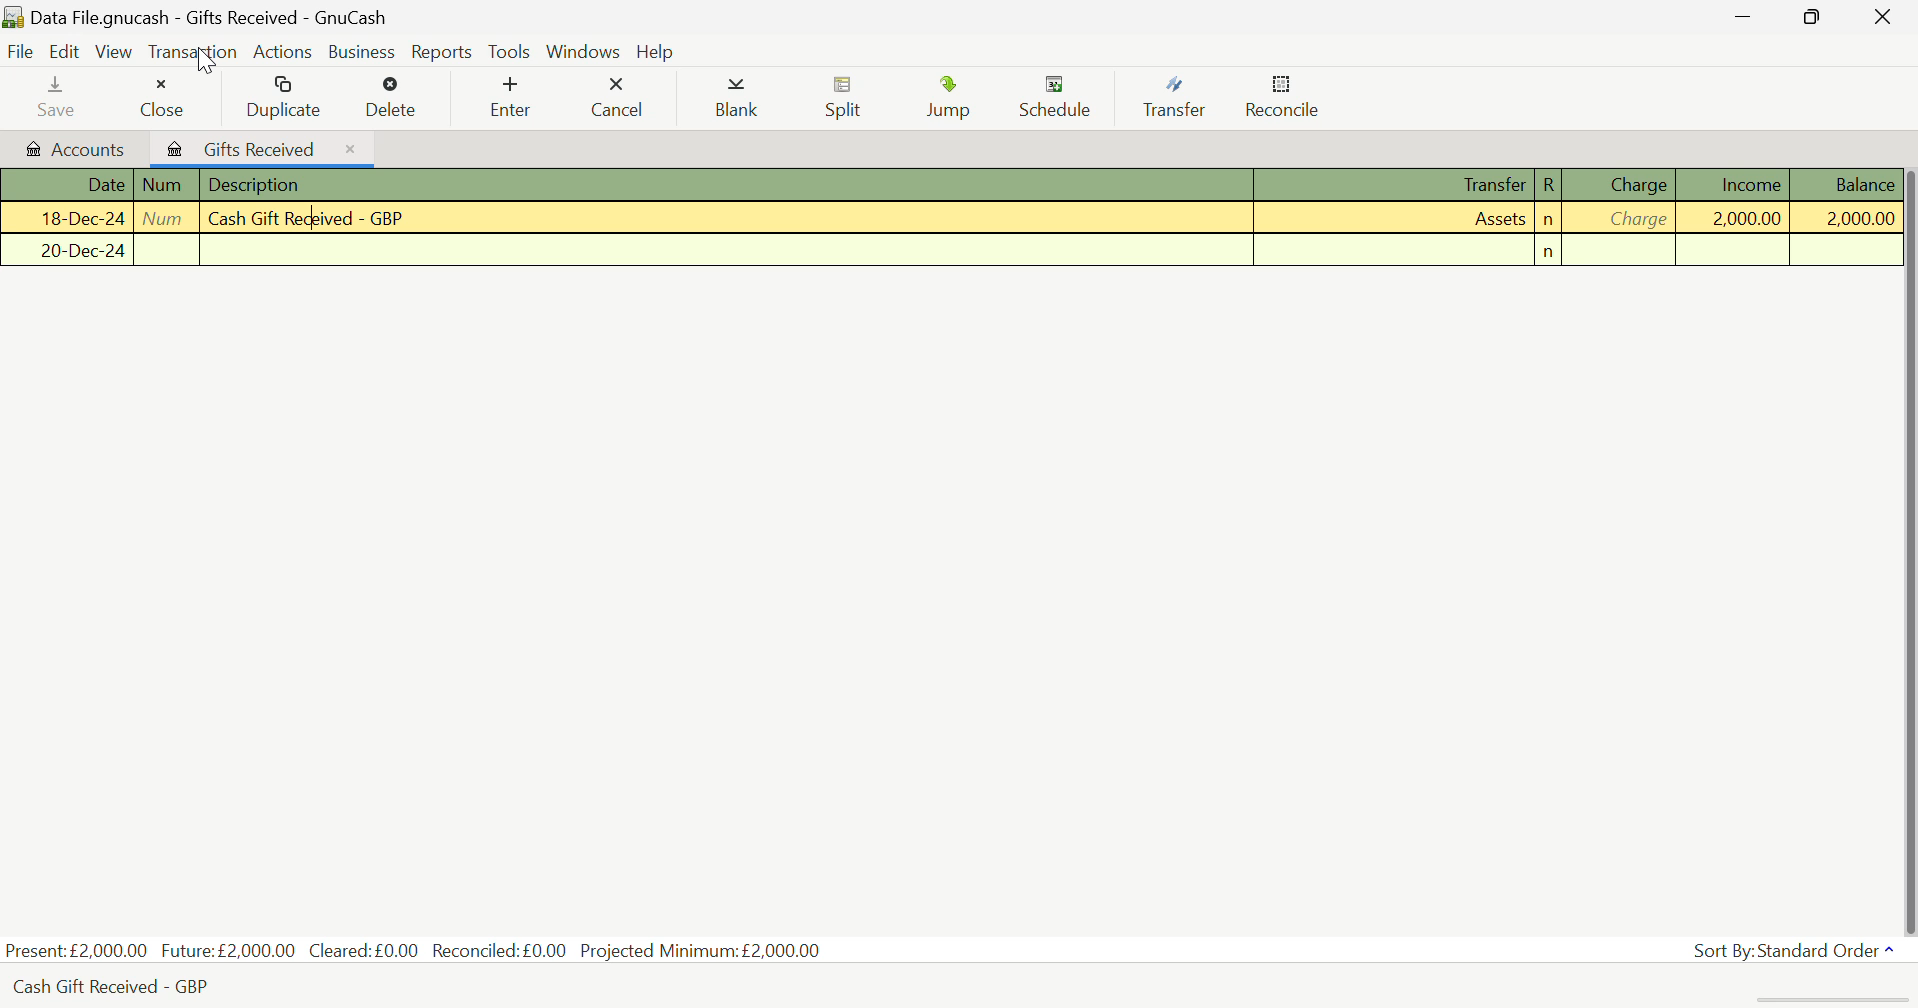 The width and height of the screenshot is (1918, 1008). What do you see at coordinates (1549, 252) in the screenshot?
I see `n` at bounding box center [1549, 252].